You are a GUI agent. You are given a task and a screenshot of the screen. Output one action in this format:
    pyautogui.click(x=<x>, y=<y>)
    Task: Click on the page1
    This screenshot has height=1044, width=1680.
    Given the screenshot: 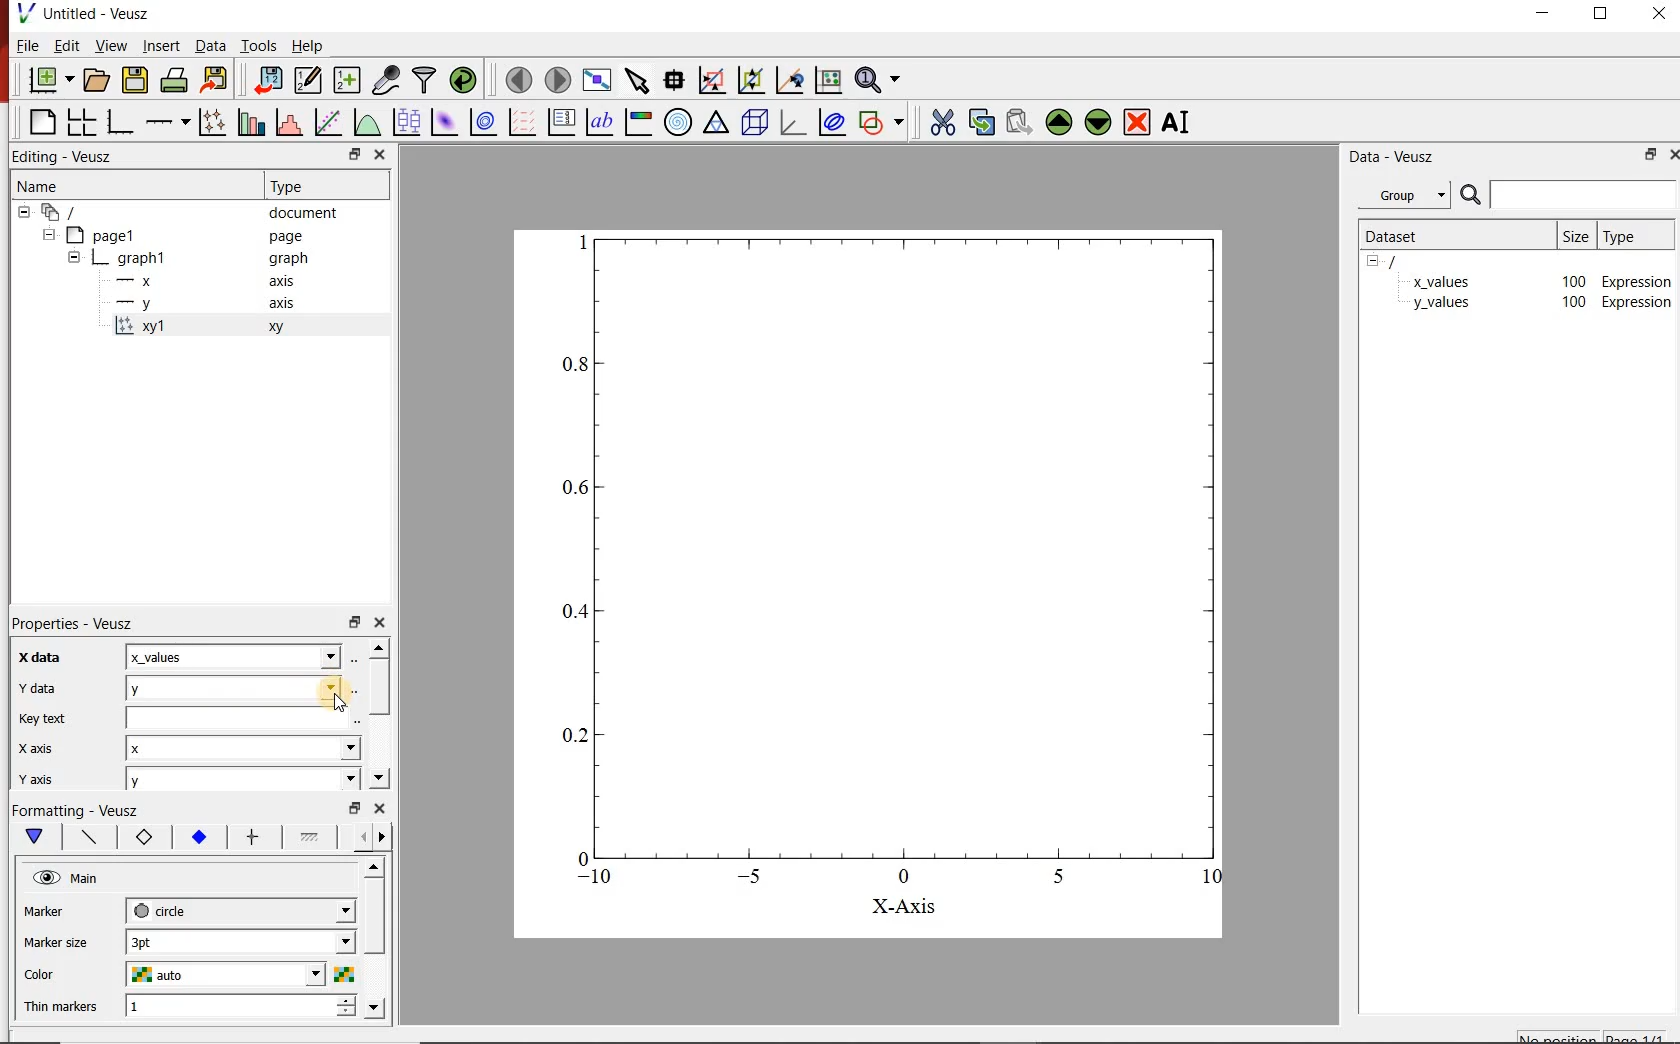 What is the action you would take?
    pyautogui.click(x=109, y=233)
    